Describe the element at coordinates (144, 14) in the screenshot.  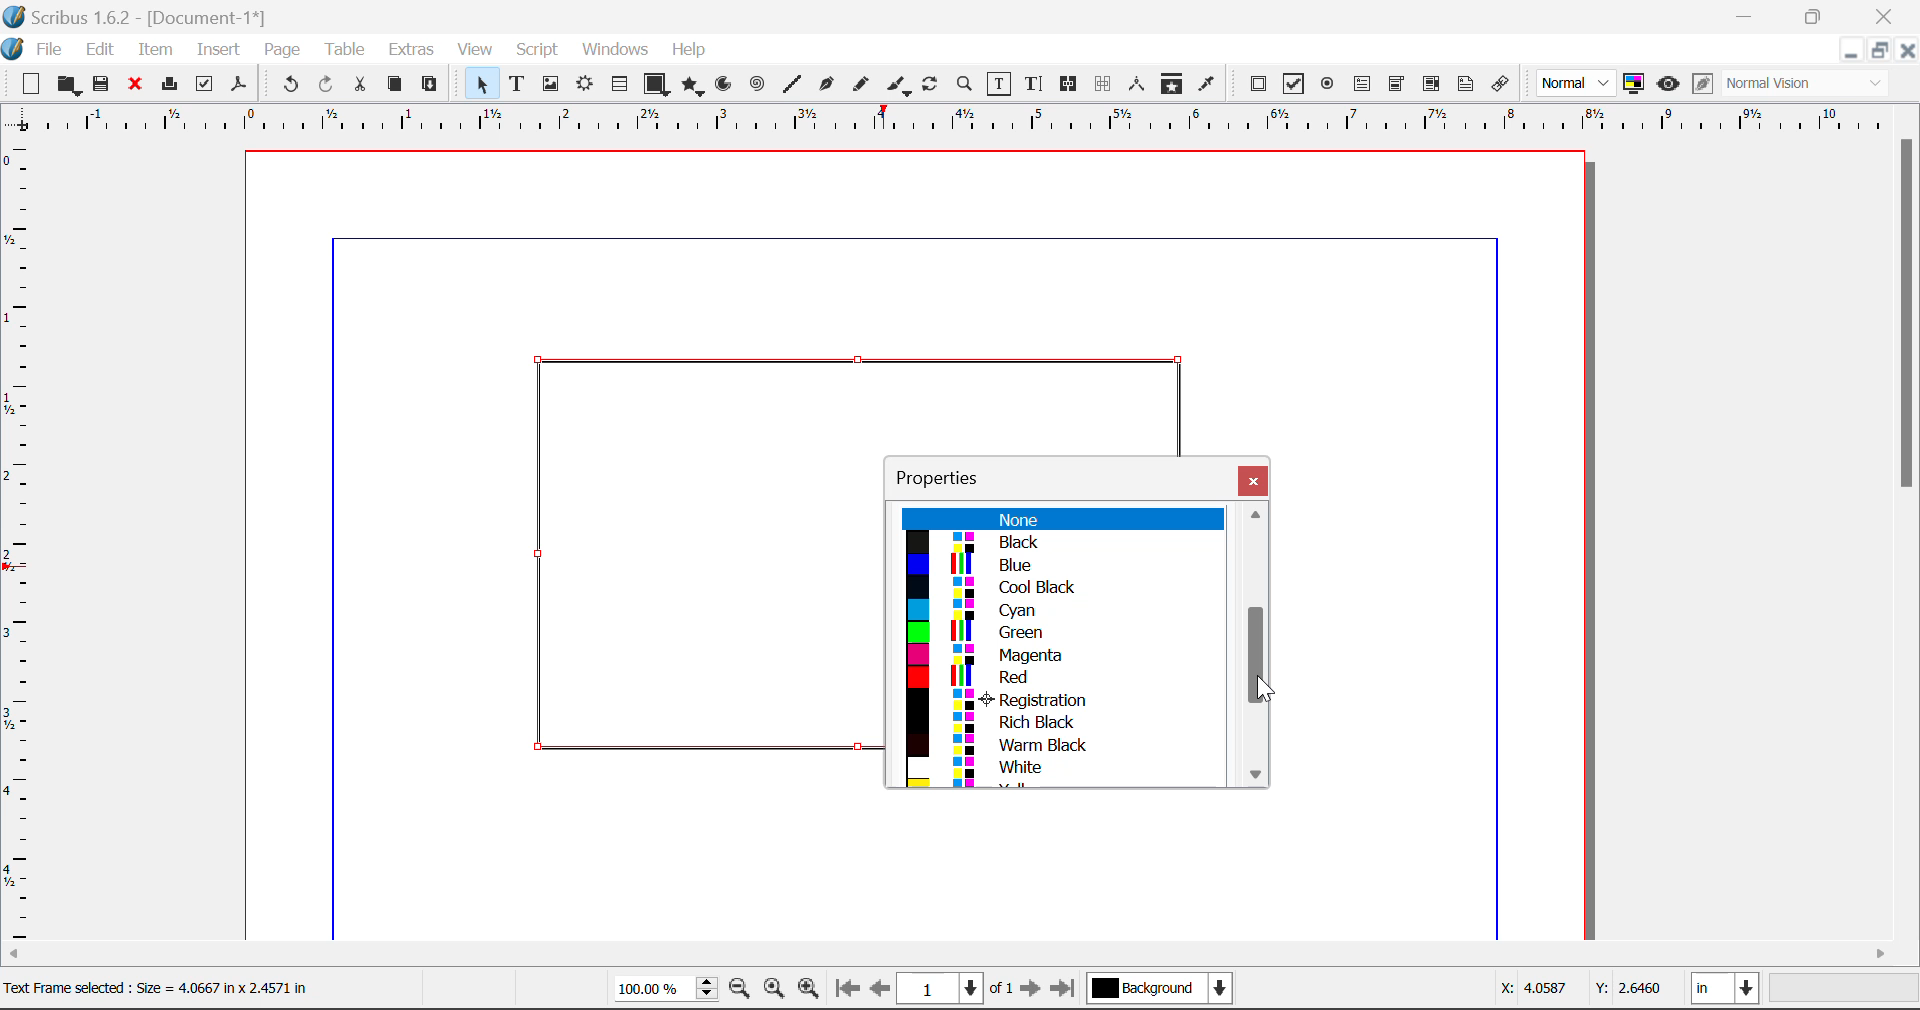
I see `Scribus 1.62 - [Document-1*]` at that location.